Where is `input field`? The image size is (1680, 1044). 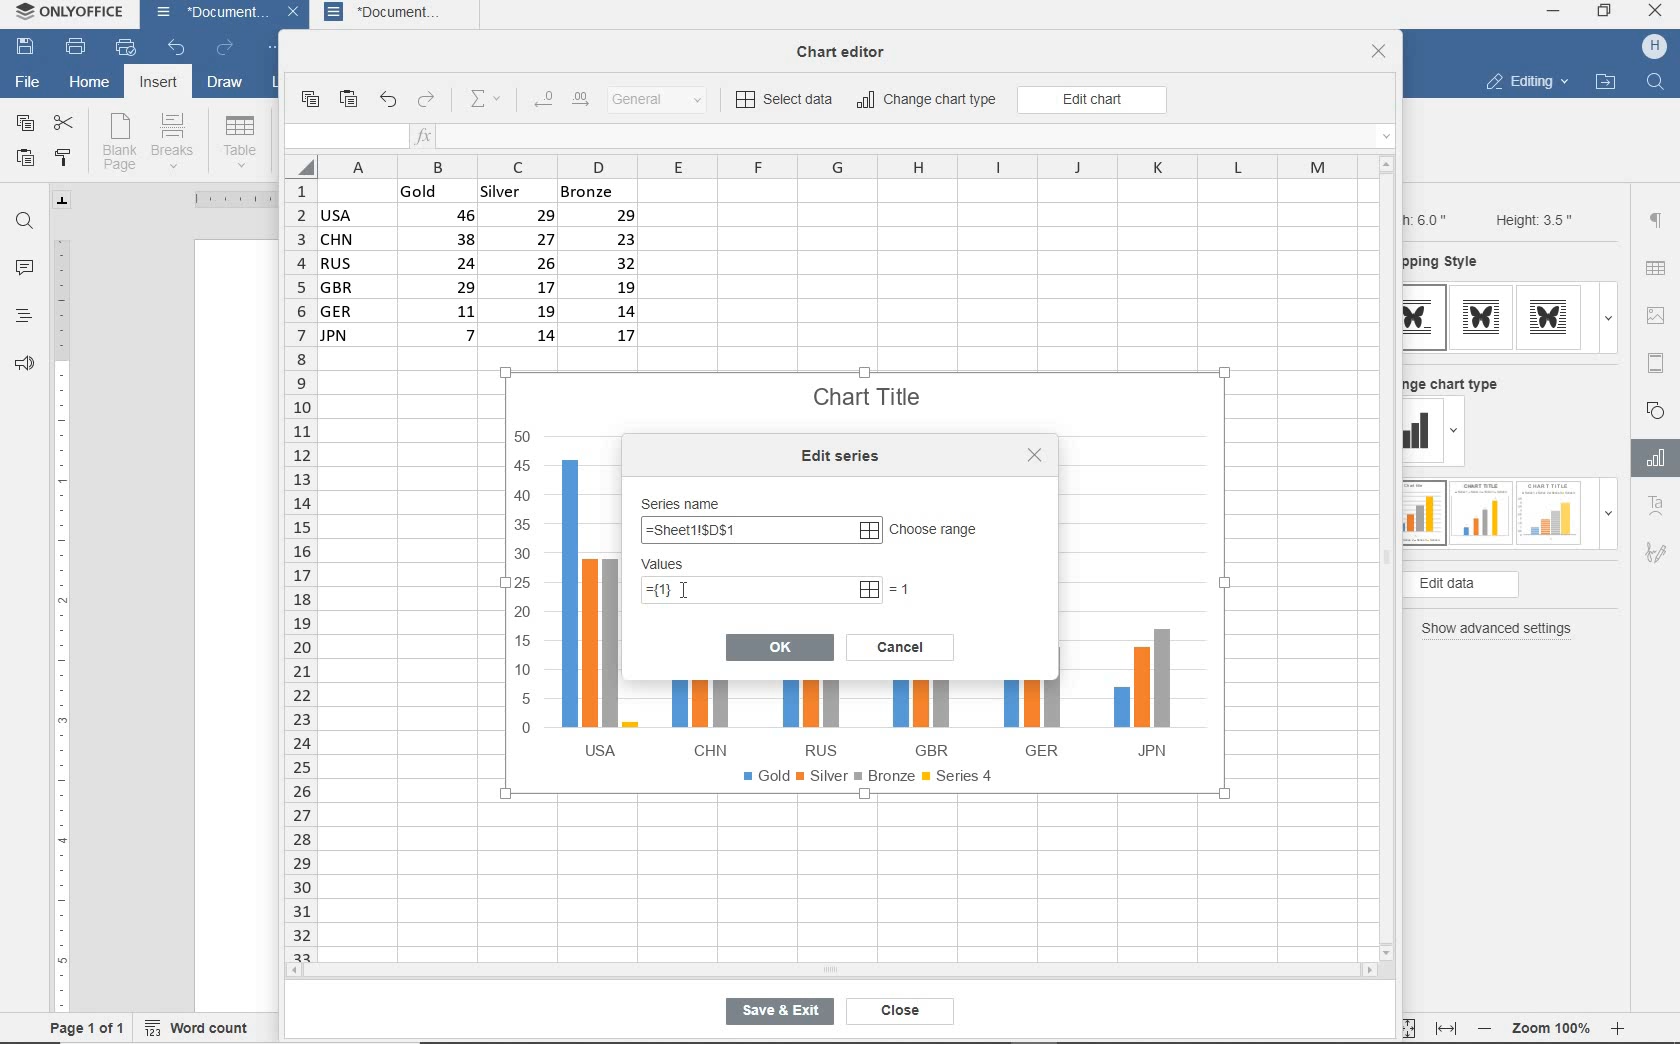
input field is located at coordinates (344, 137).